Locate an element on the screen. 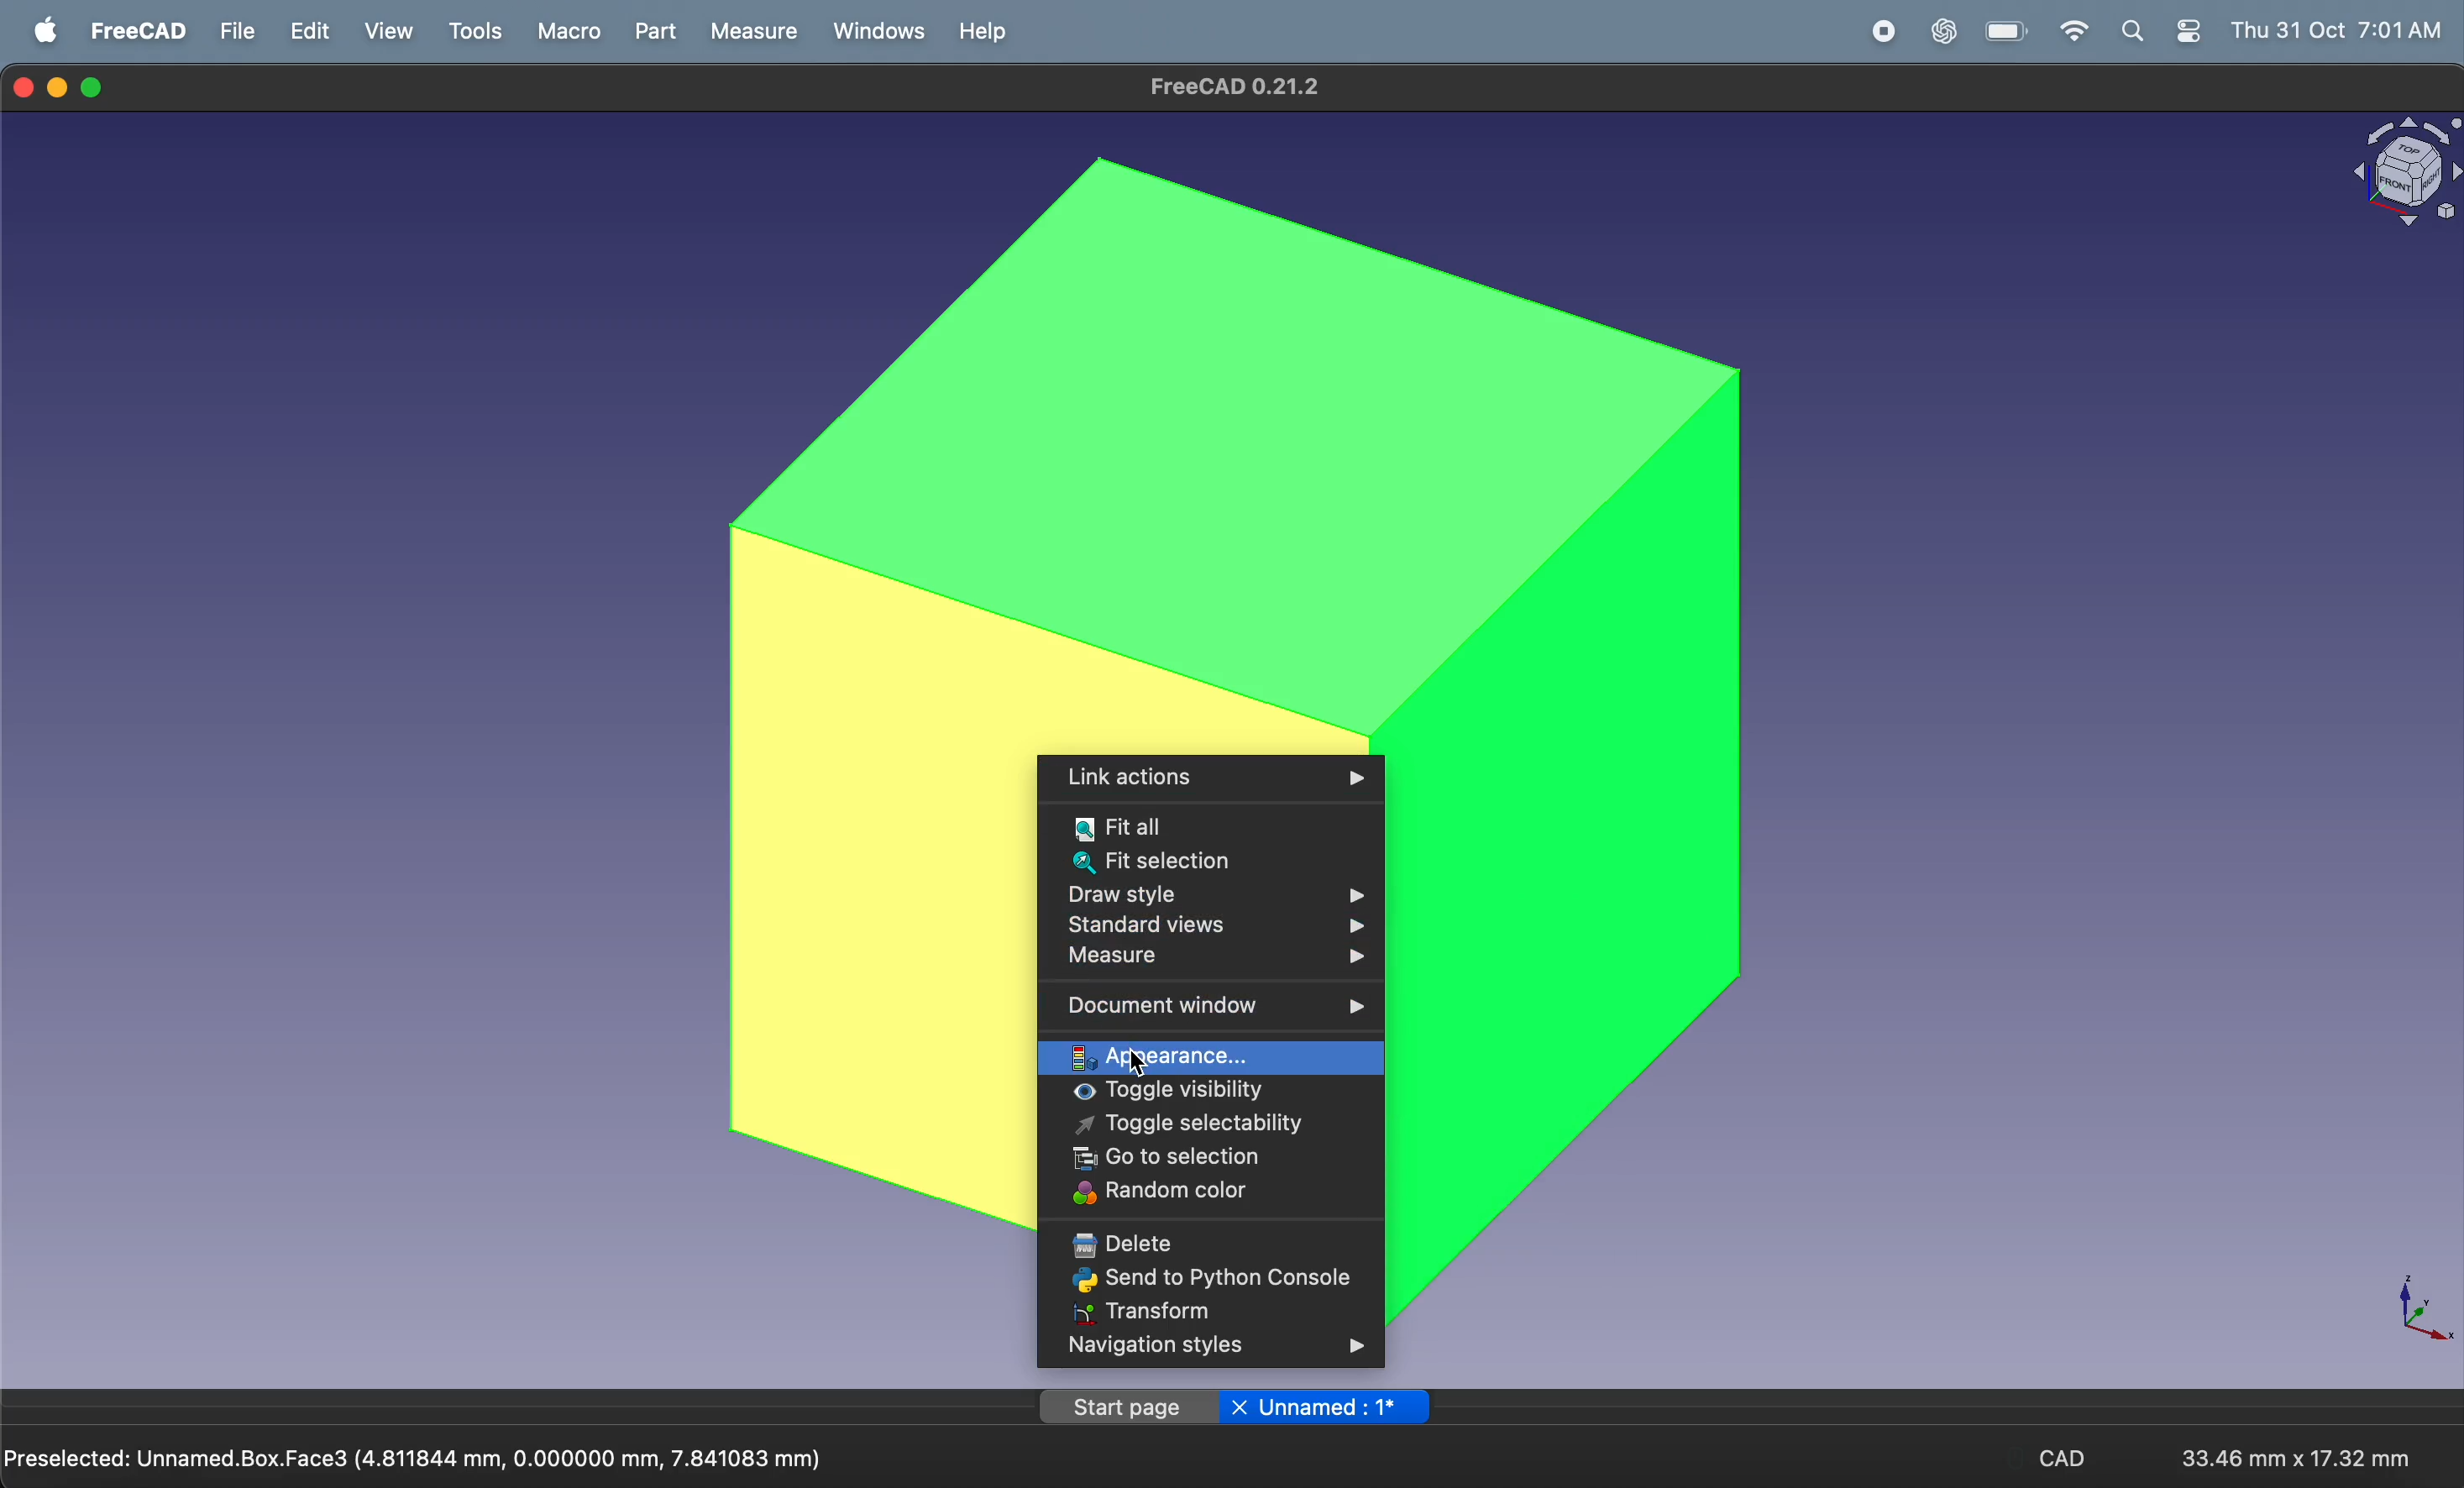  transform is located at coordinates (1208, 1313).